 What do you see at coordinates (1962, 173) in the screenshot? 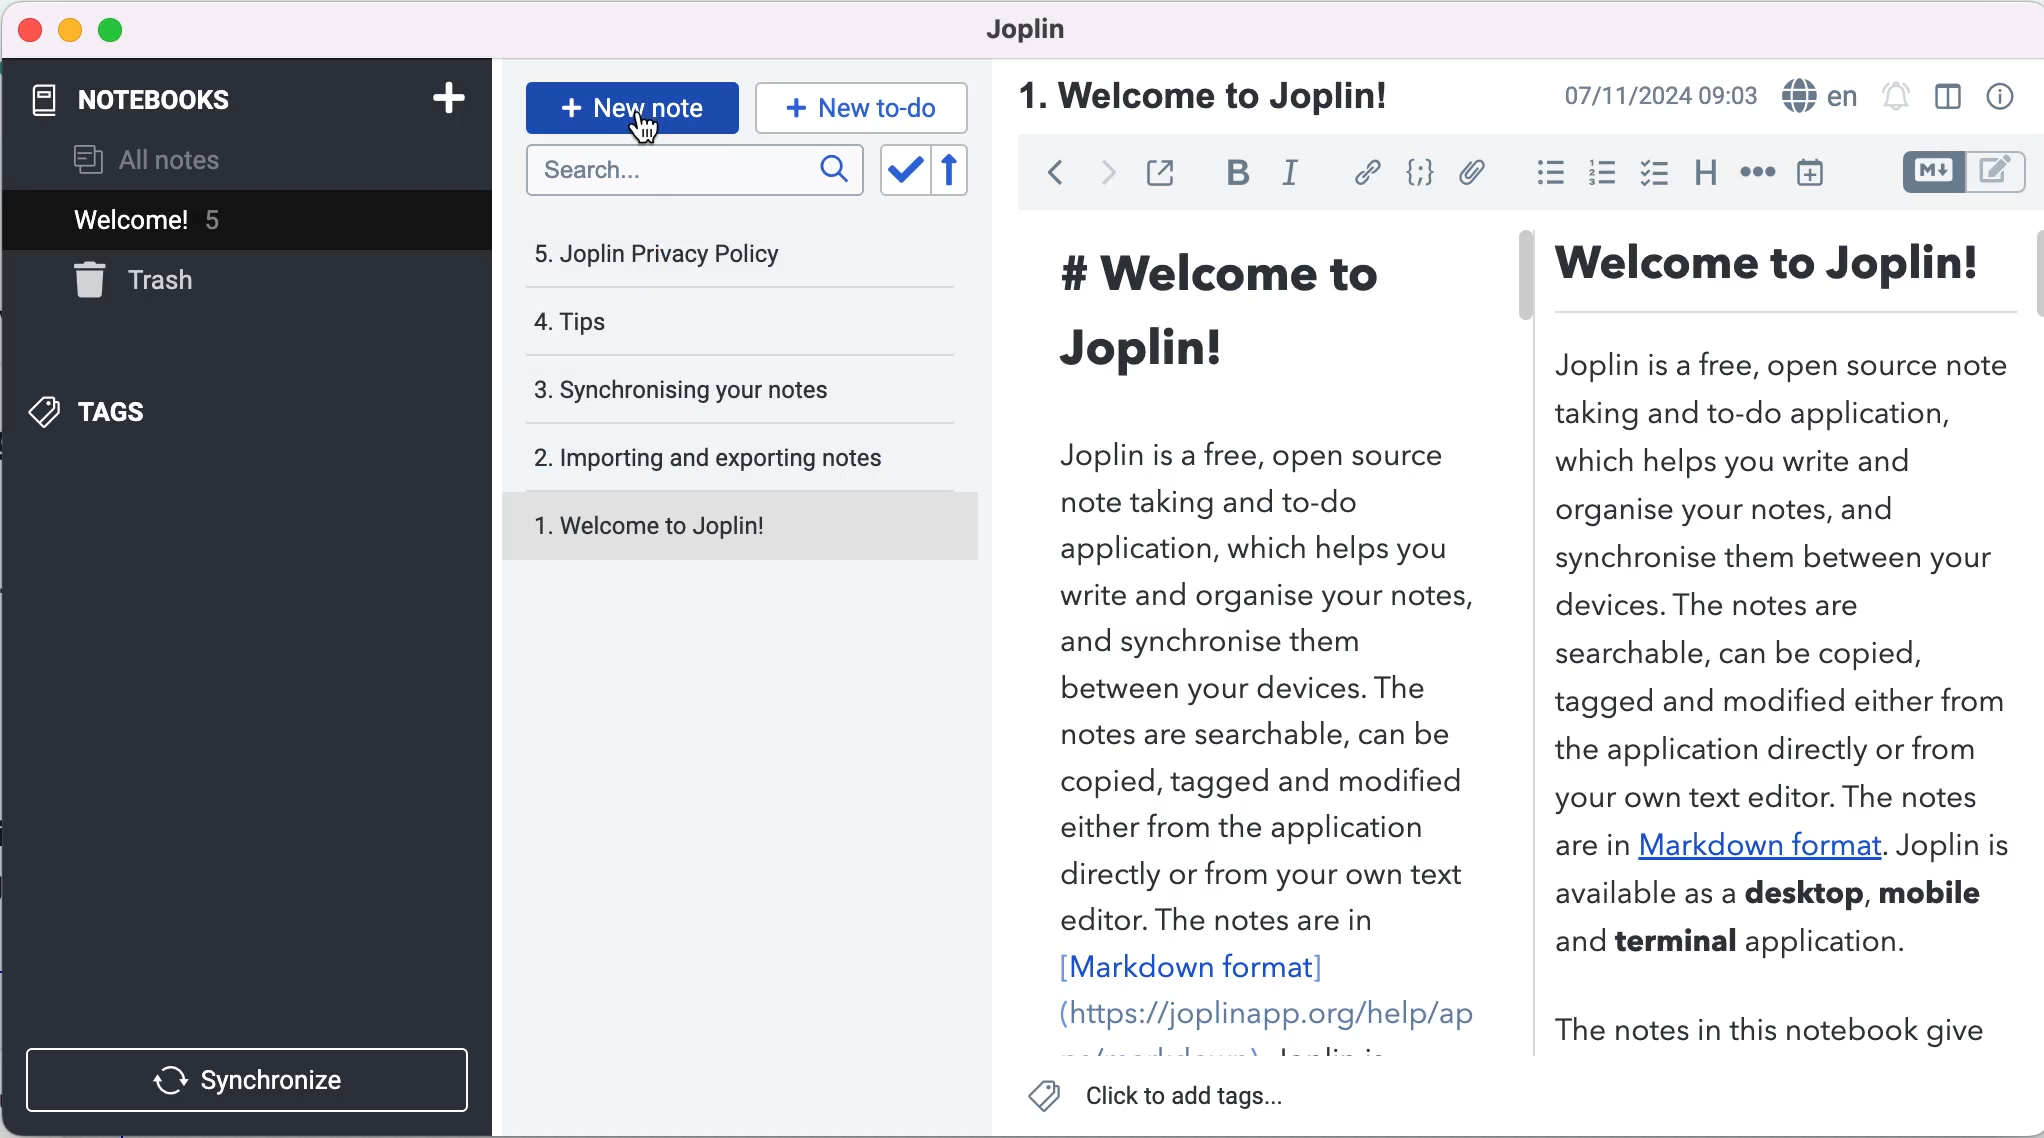
I see `toggle editors` at bounding box center [1962, 173].